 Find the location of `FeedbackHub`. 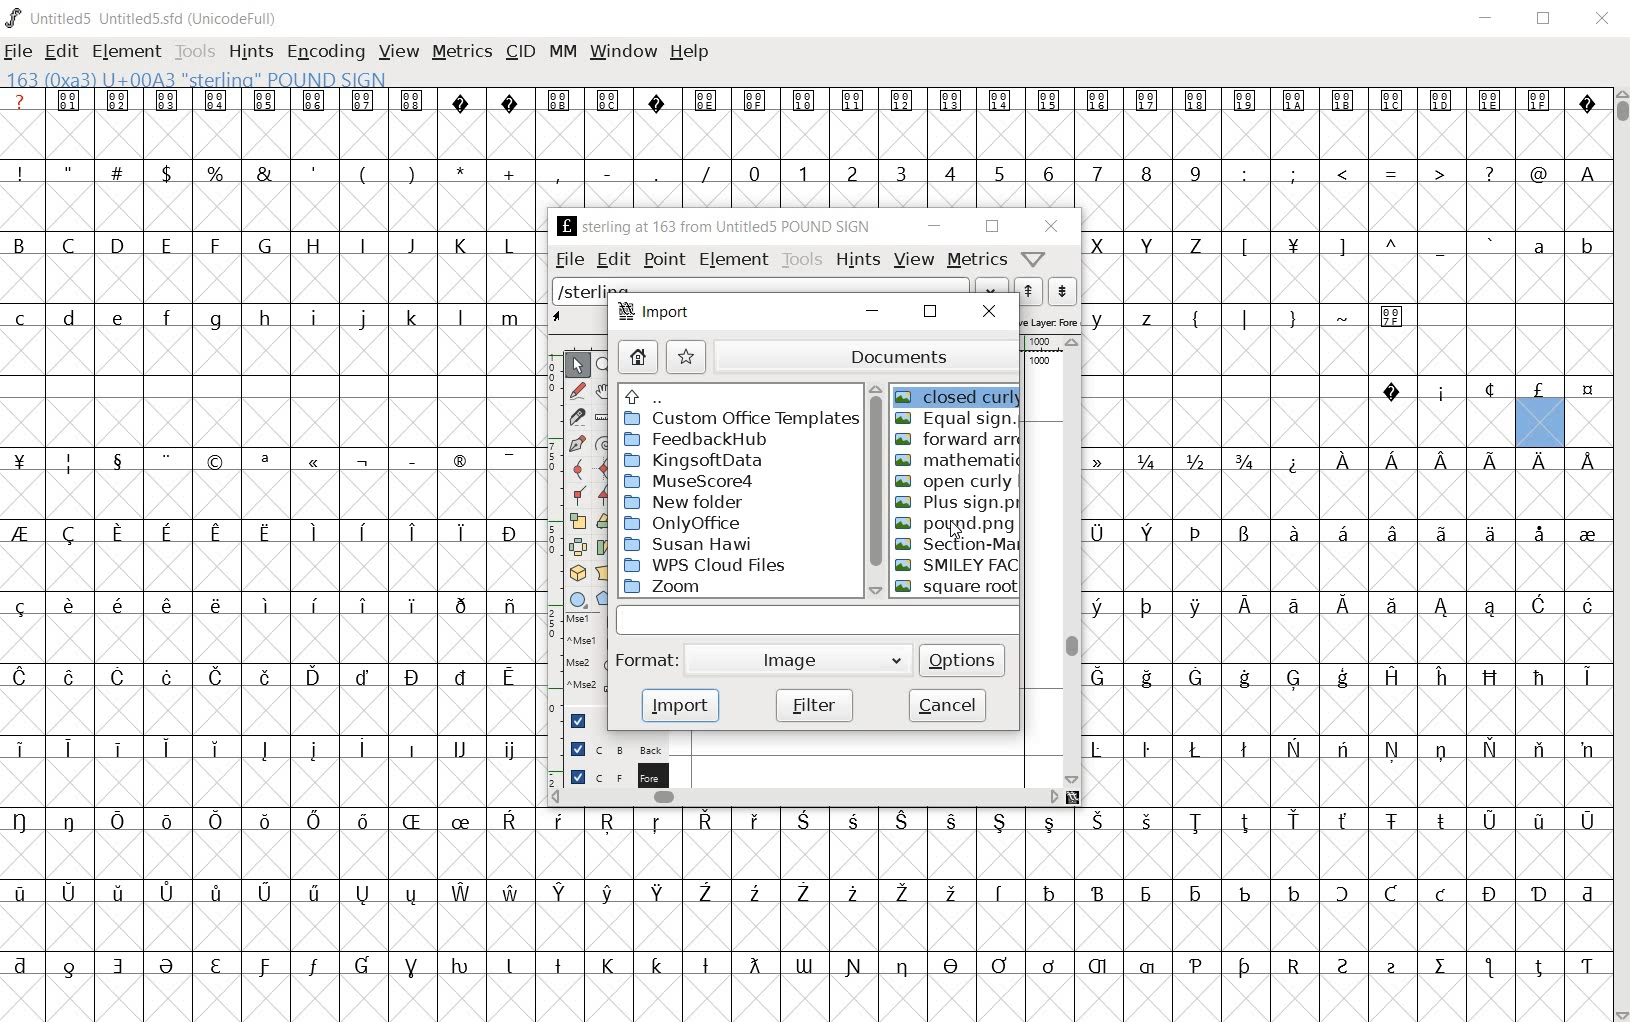

FeedbackHub is located at coordinates (704, 438).